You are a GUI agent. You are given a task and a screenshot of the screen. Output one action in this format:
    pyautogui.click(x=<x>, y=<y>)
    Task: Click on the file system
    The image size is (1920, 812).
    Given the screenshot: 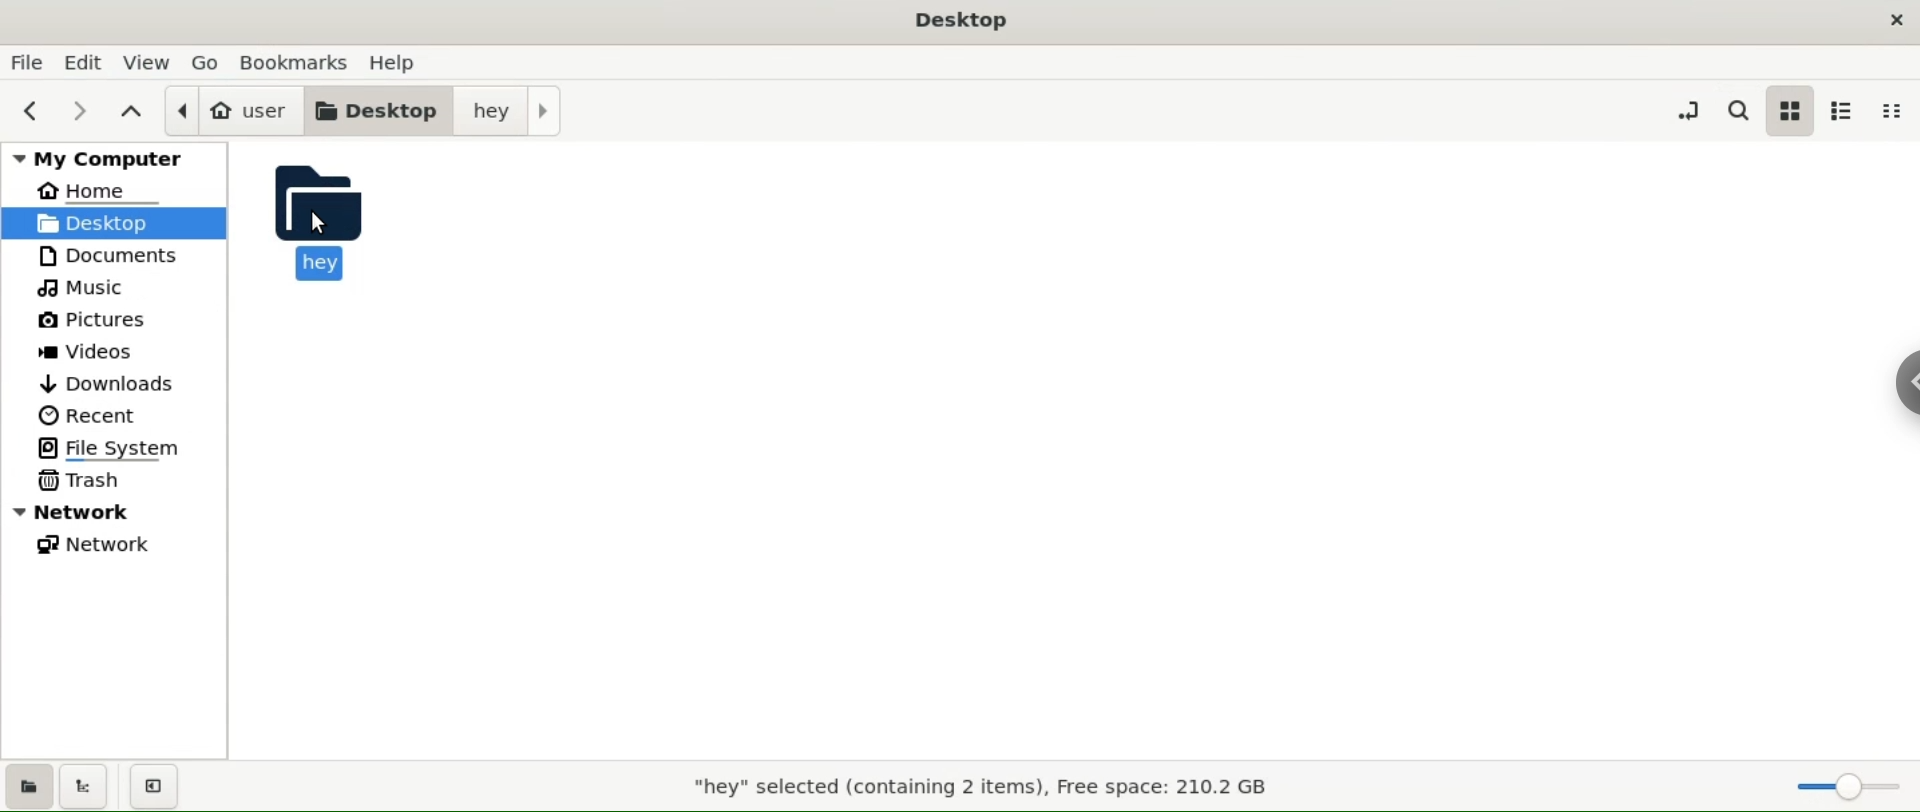 What is the action you would take?
    pyautogui.click(x=112, y=447)
    